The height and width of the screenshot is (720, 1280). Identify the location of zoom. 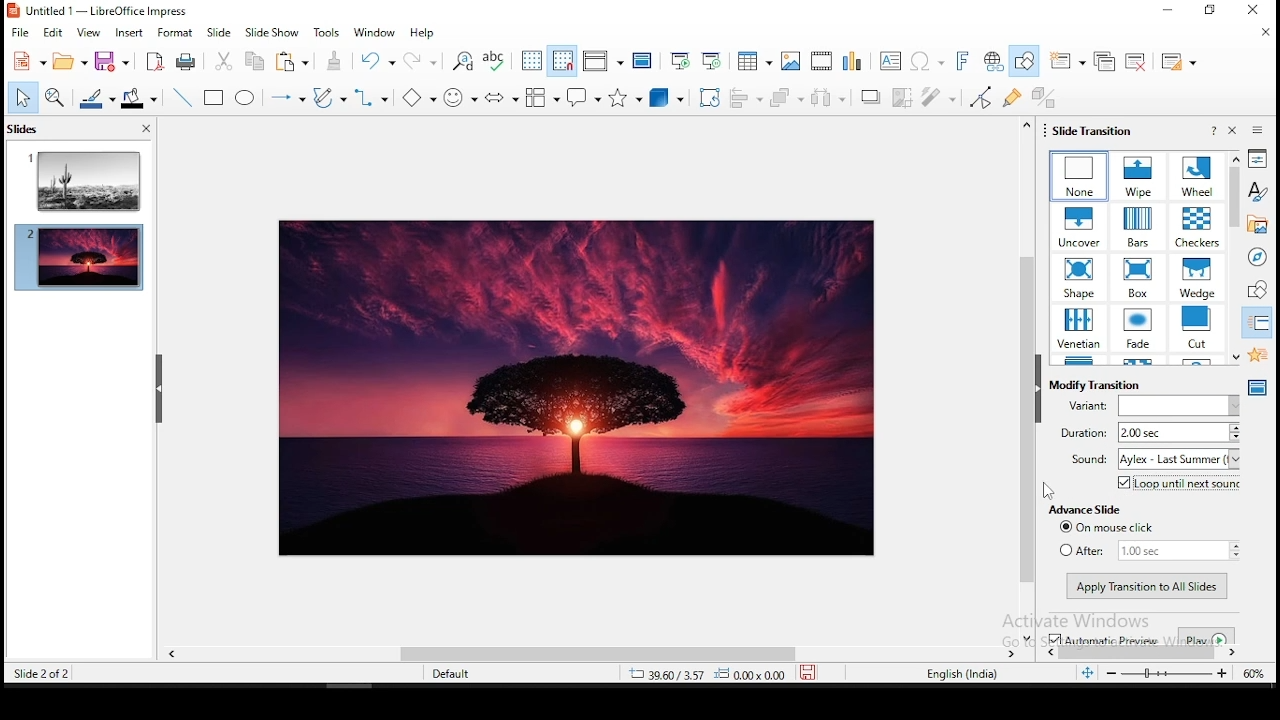
(1184, 672).